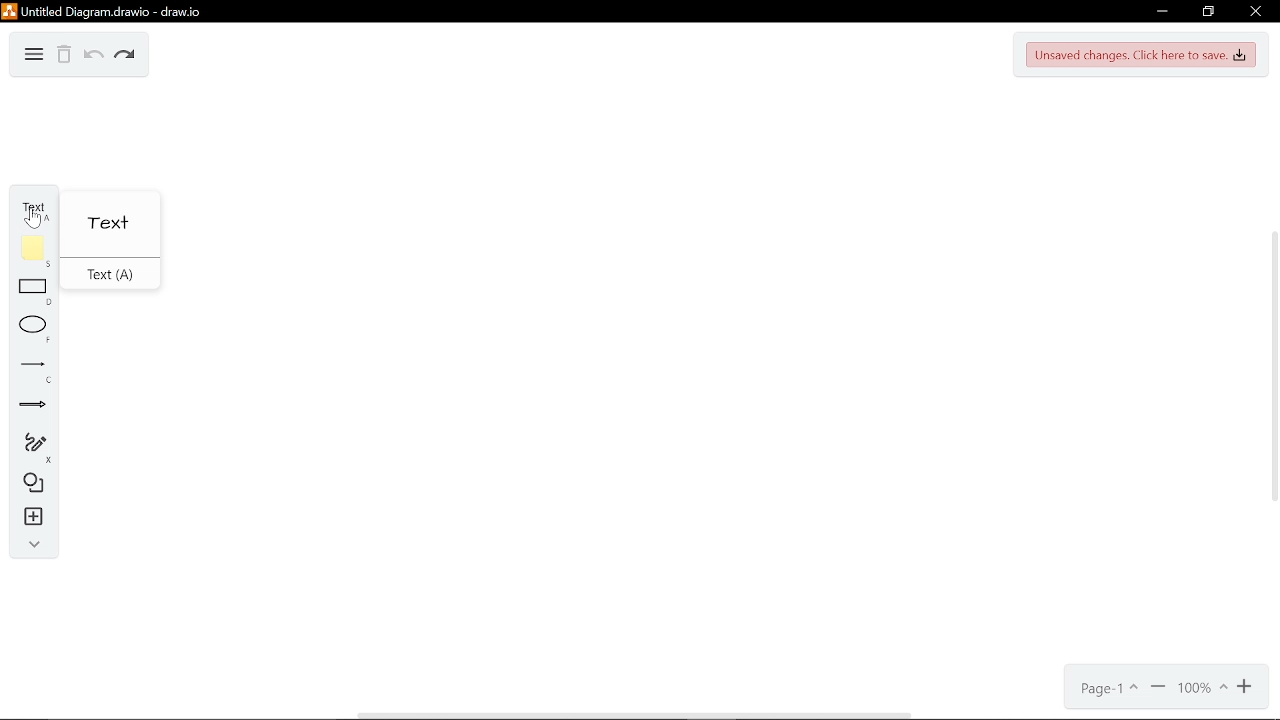 The height and width of the screenshot is (720, 1280). What do you see at coordinates (29, 447) in the screenshot?
I see `Freehand` at bounding box center [29, 447].